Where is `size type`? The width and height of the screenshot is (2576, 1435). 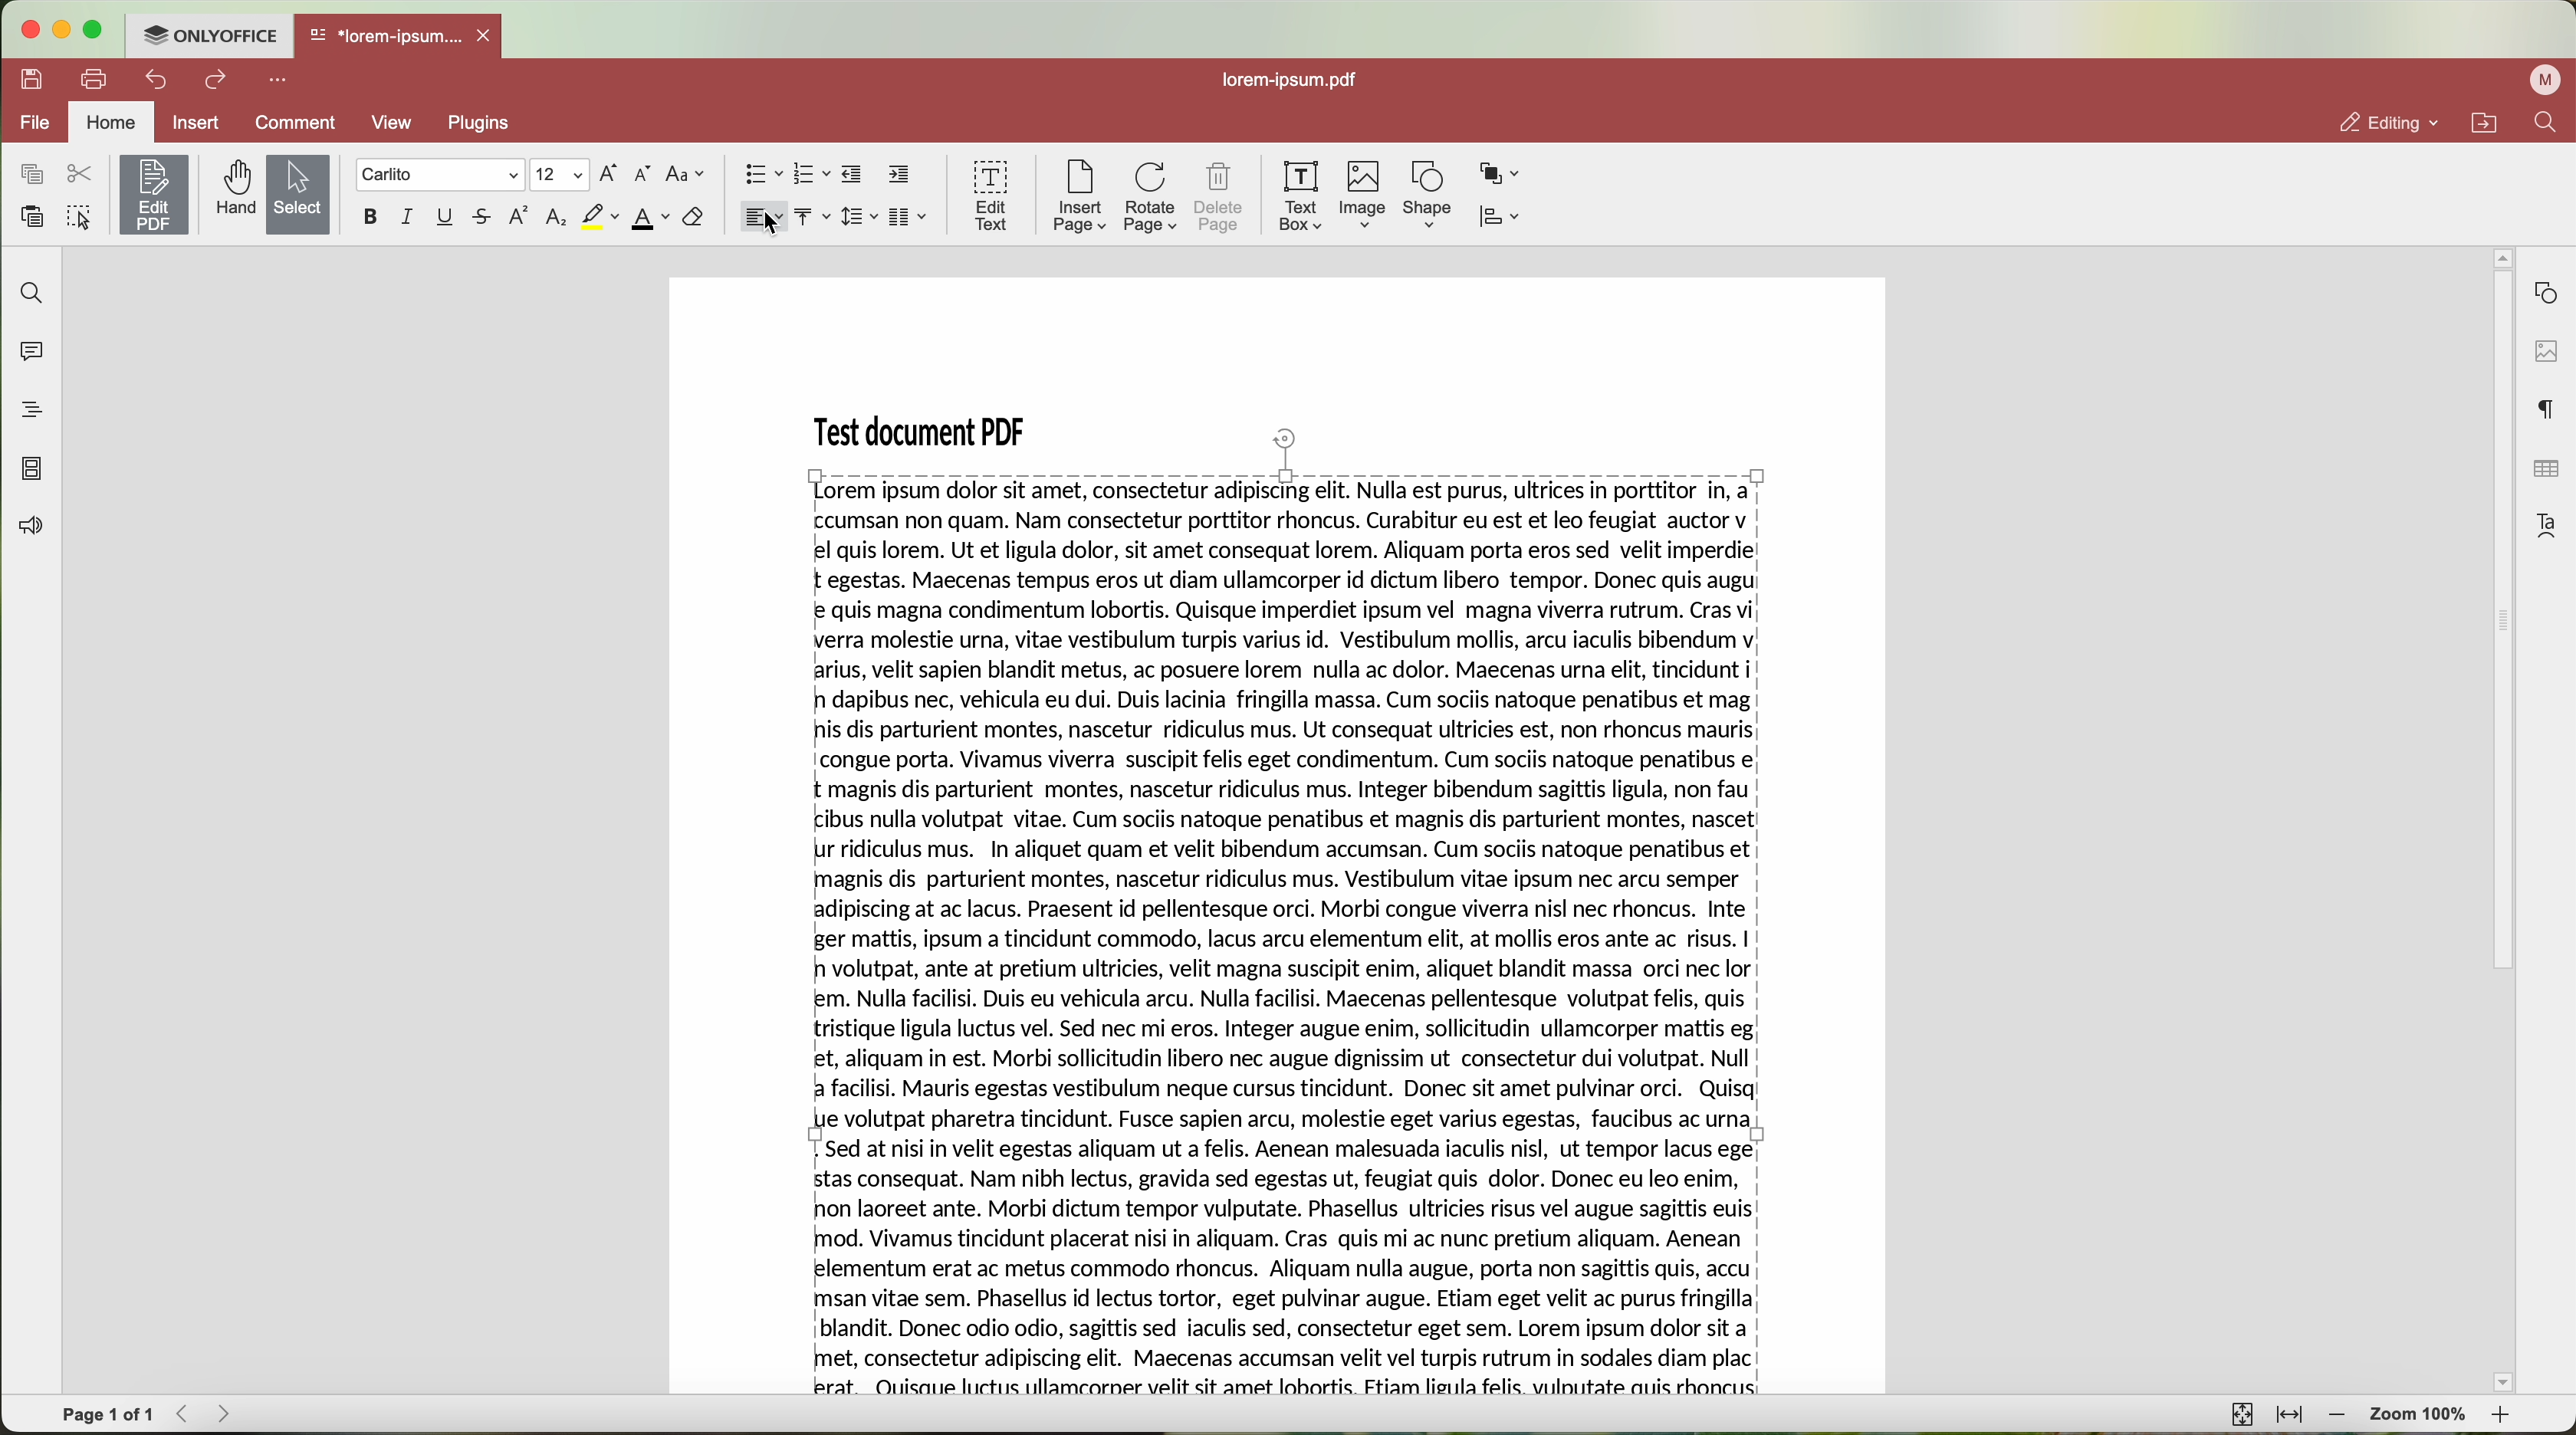
size type is located at coordinates (559, 174).